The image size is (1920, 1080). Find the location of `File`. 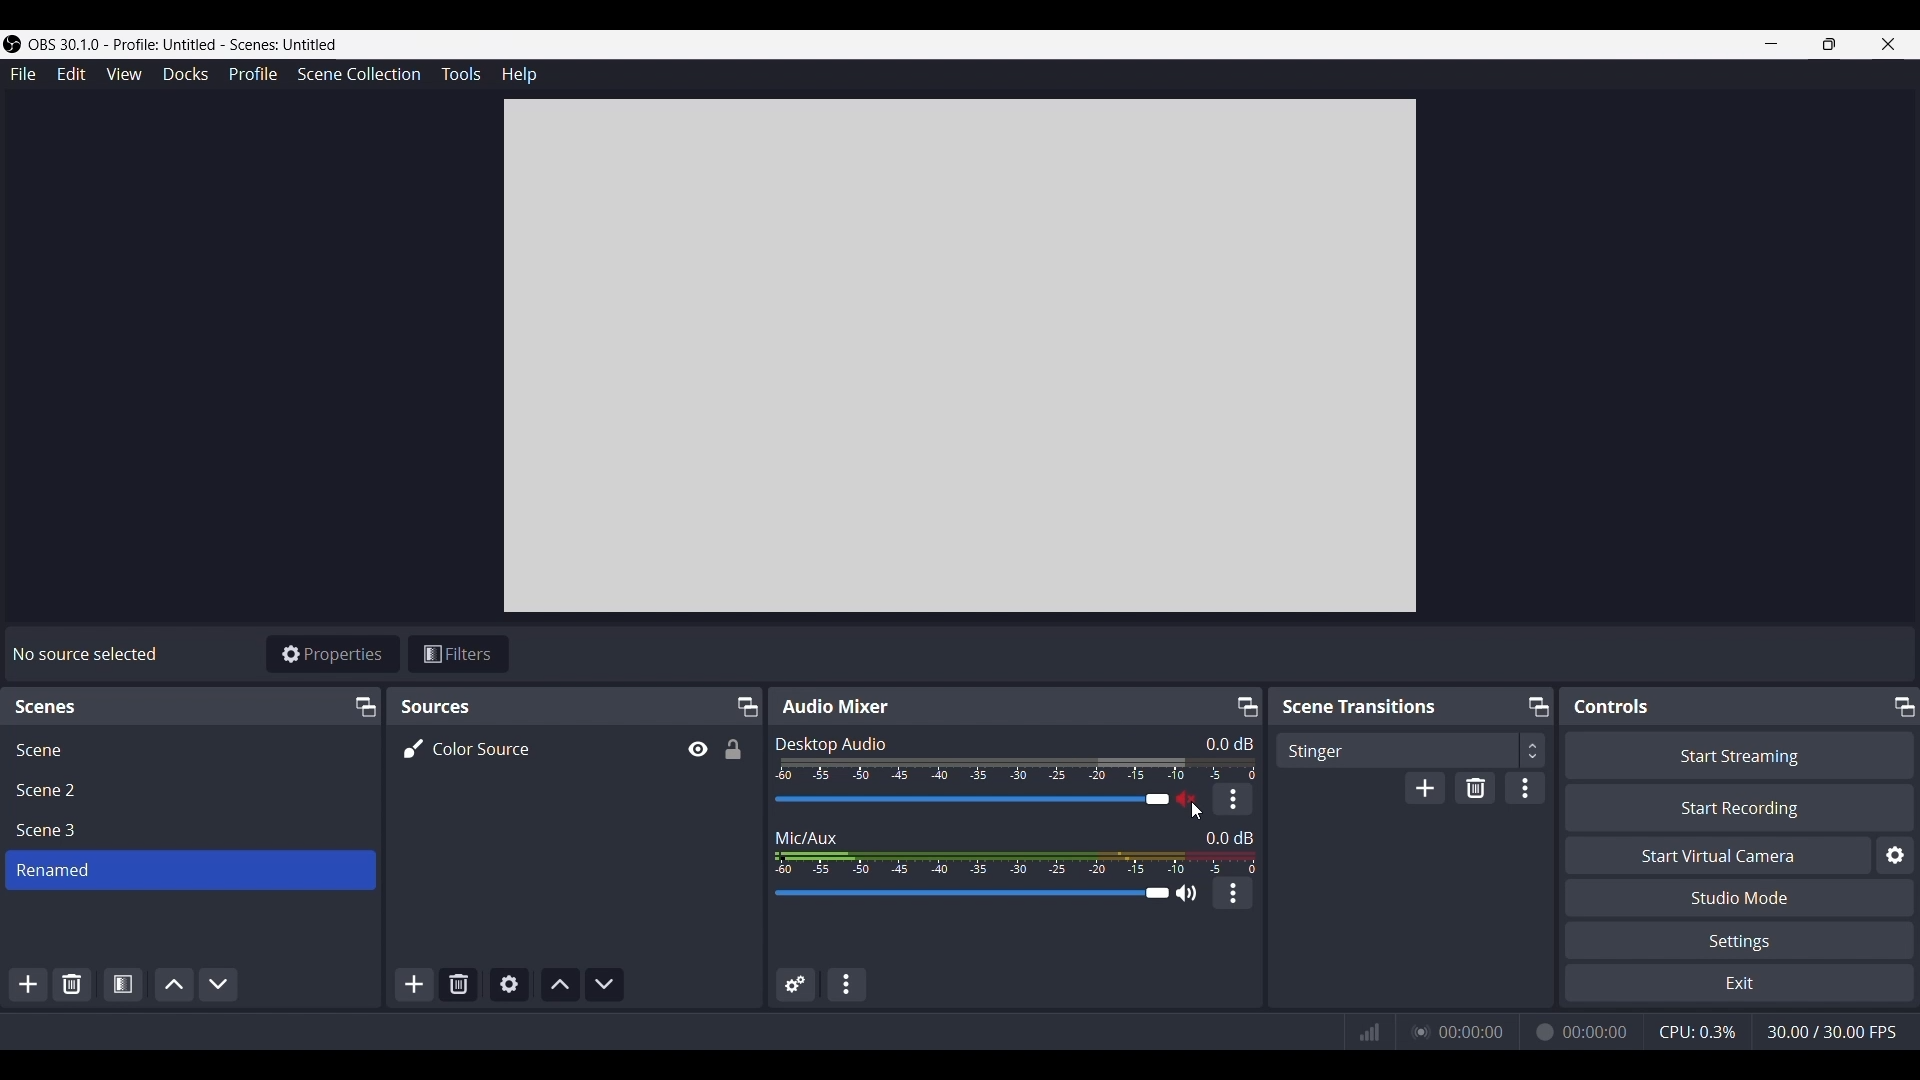

File is located at coordinates (23, 75).